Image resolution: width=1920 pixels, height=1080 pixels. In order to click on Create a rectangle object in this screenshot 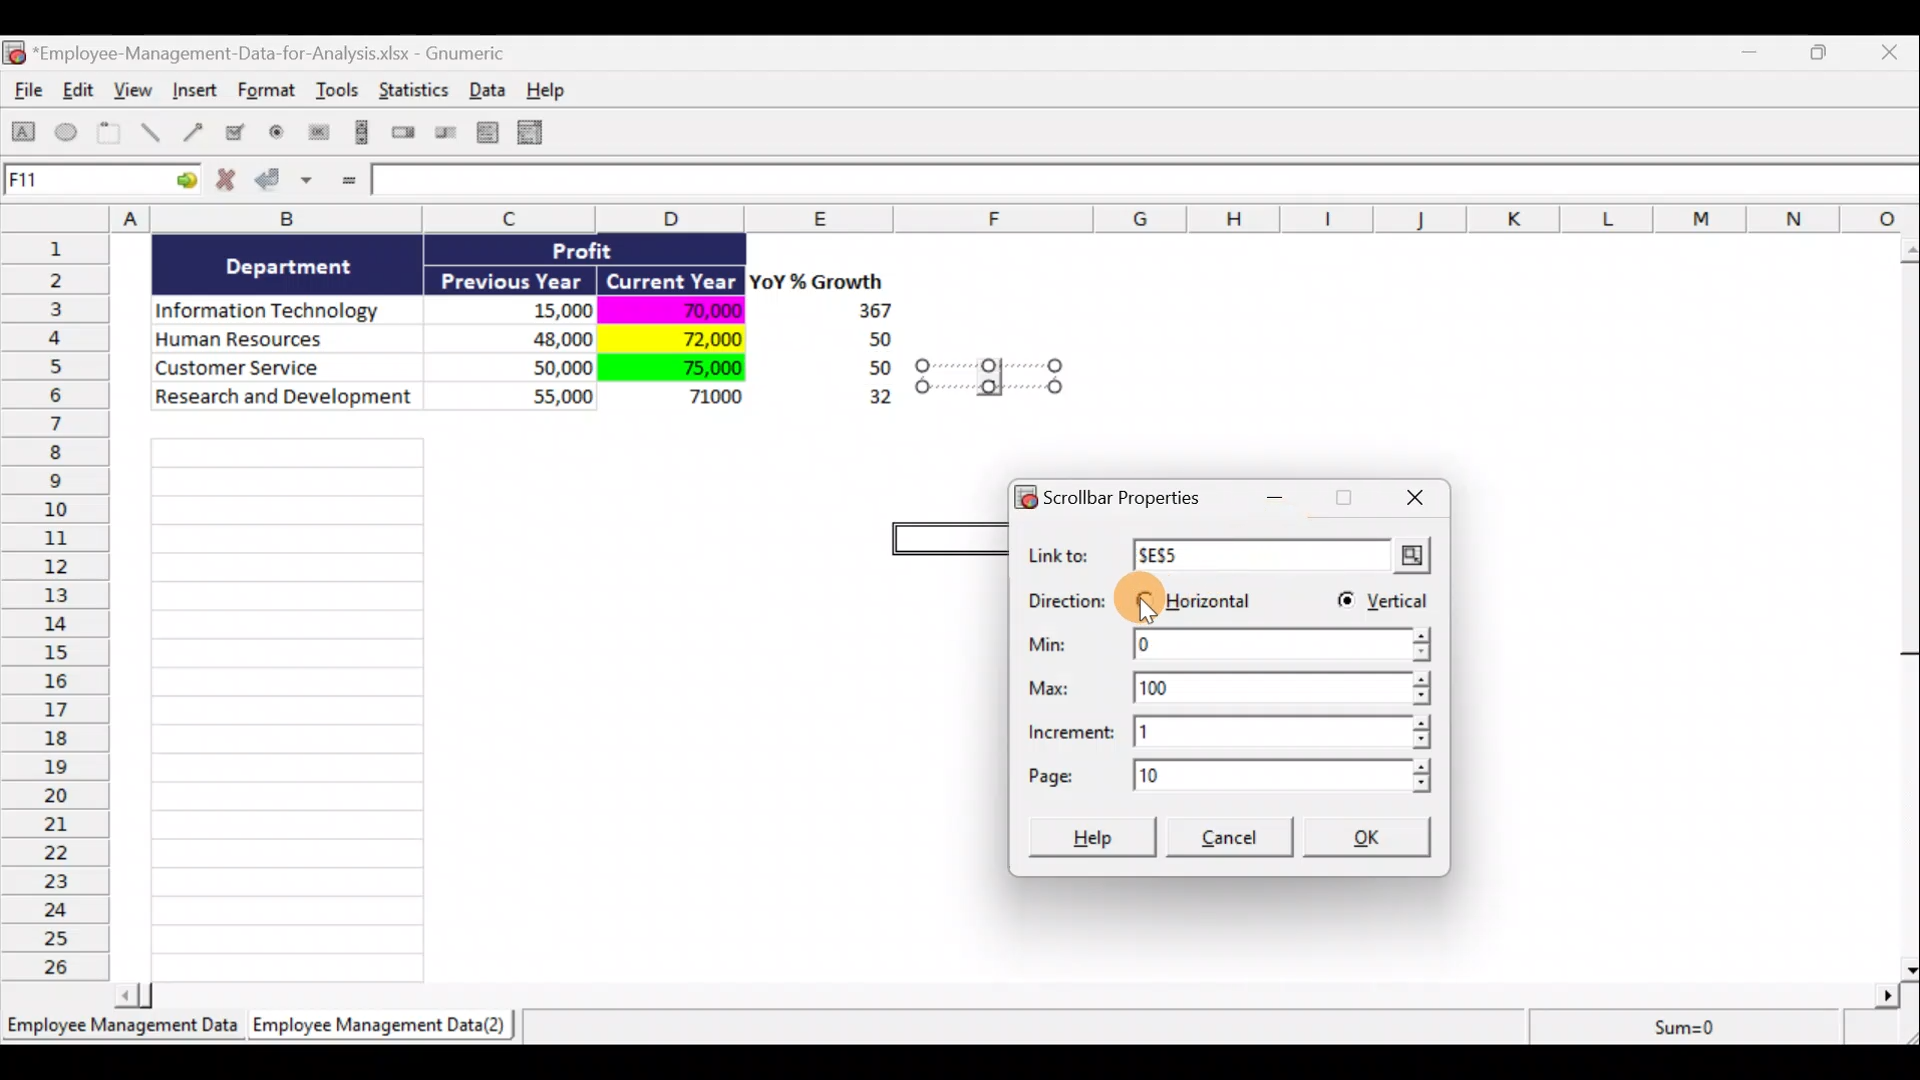, I will do `click(24, 135)`.